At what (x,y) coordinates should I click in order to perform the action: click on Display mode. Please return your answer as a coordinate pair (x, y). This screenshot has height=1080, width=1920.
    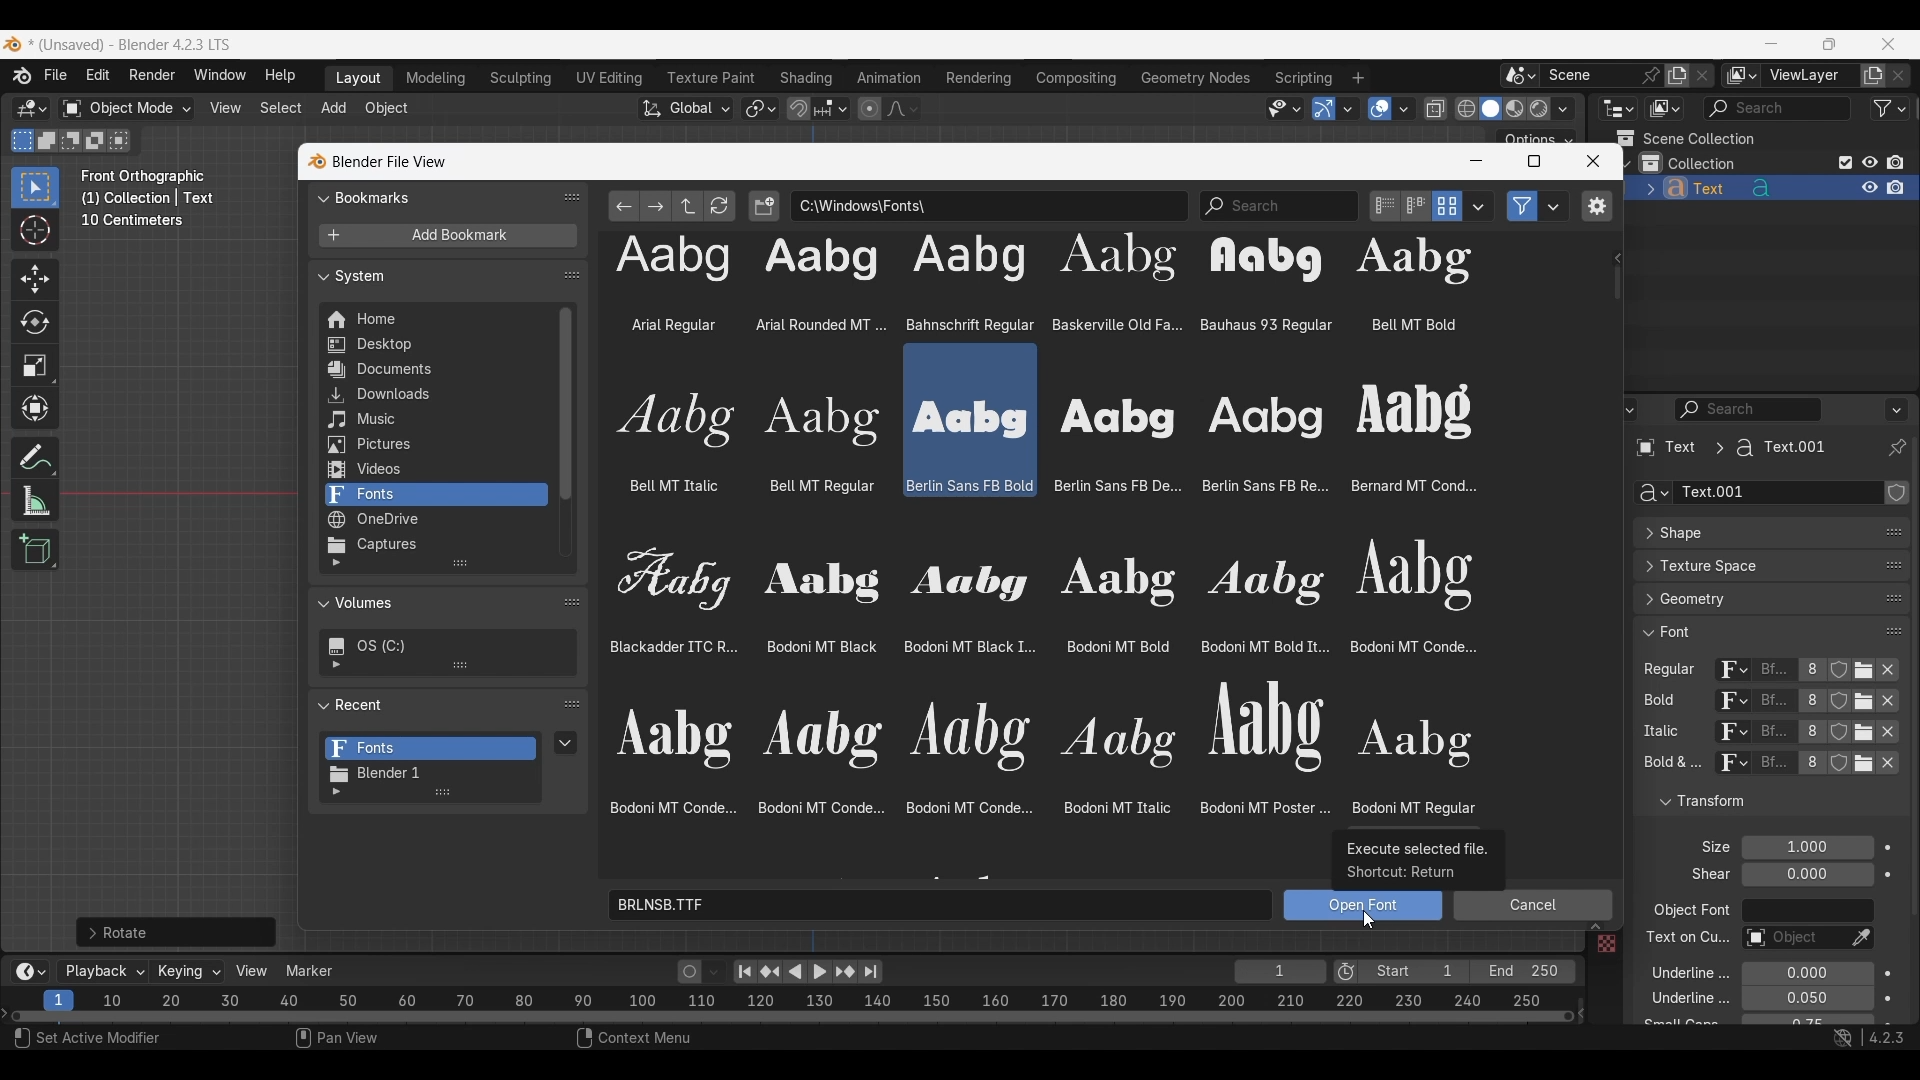
    Looking at the image, I should click on (1447, 206).